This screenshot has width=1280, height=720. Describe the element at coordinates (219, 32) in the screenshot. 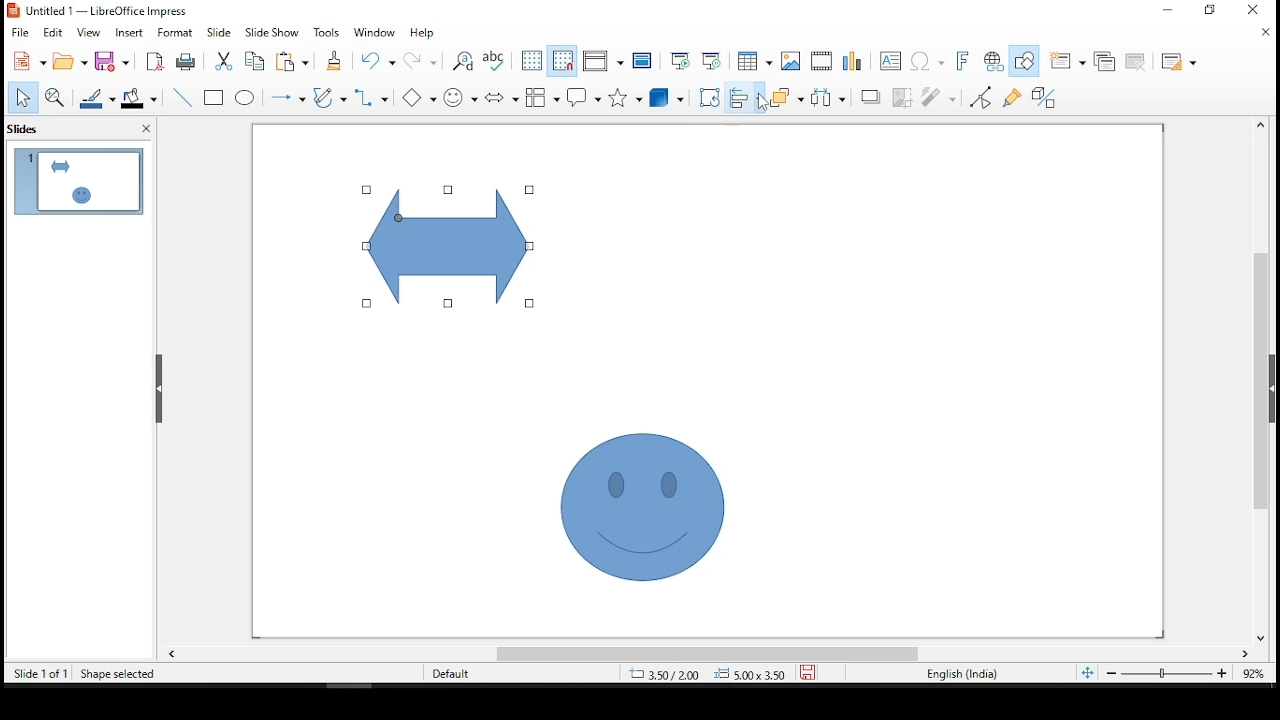

I see `slide` at that location.